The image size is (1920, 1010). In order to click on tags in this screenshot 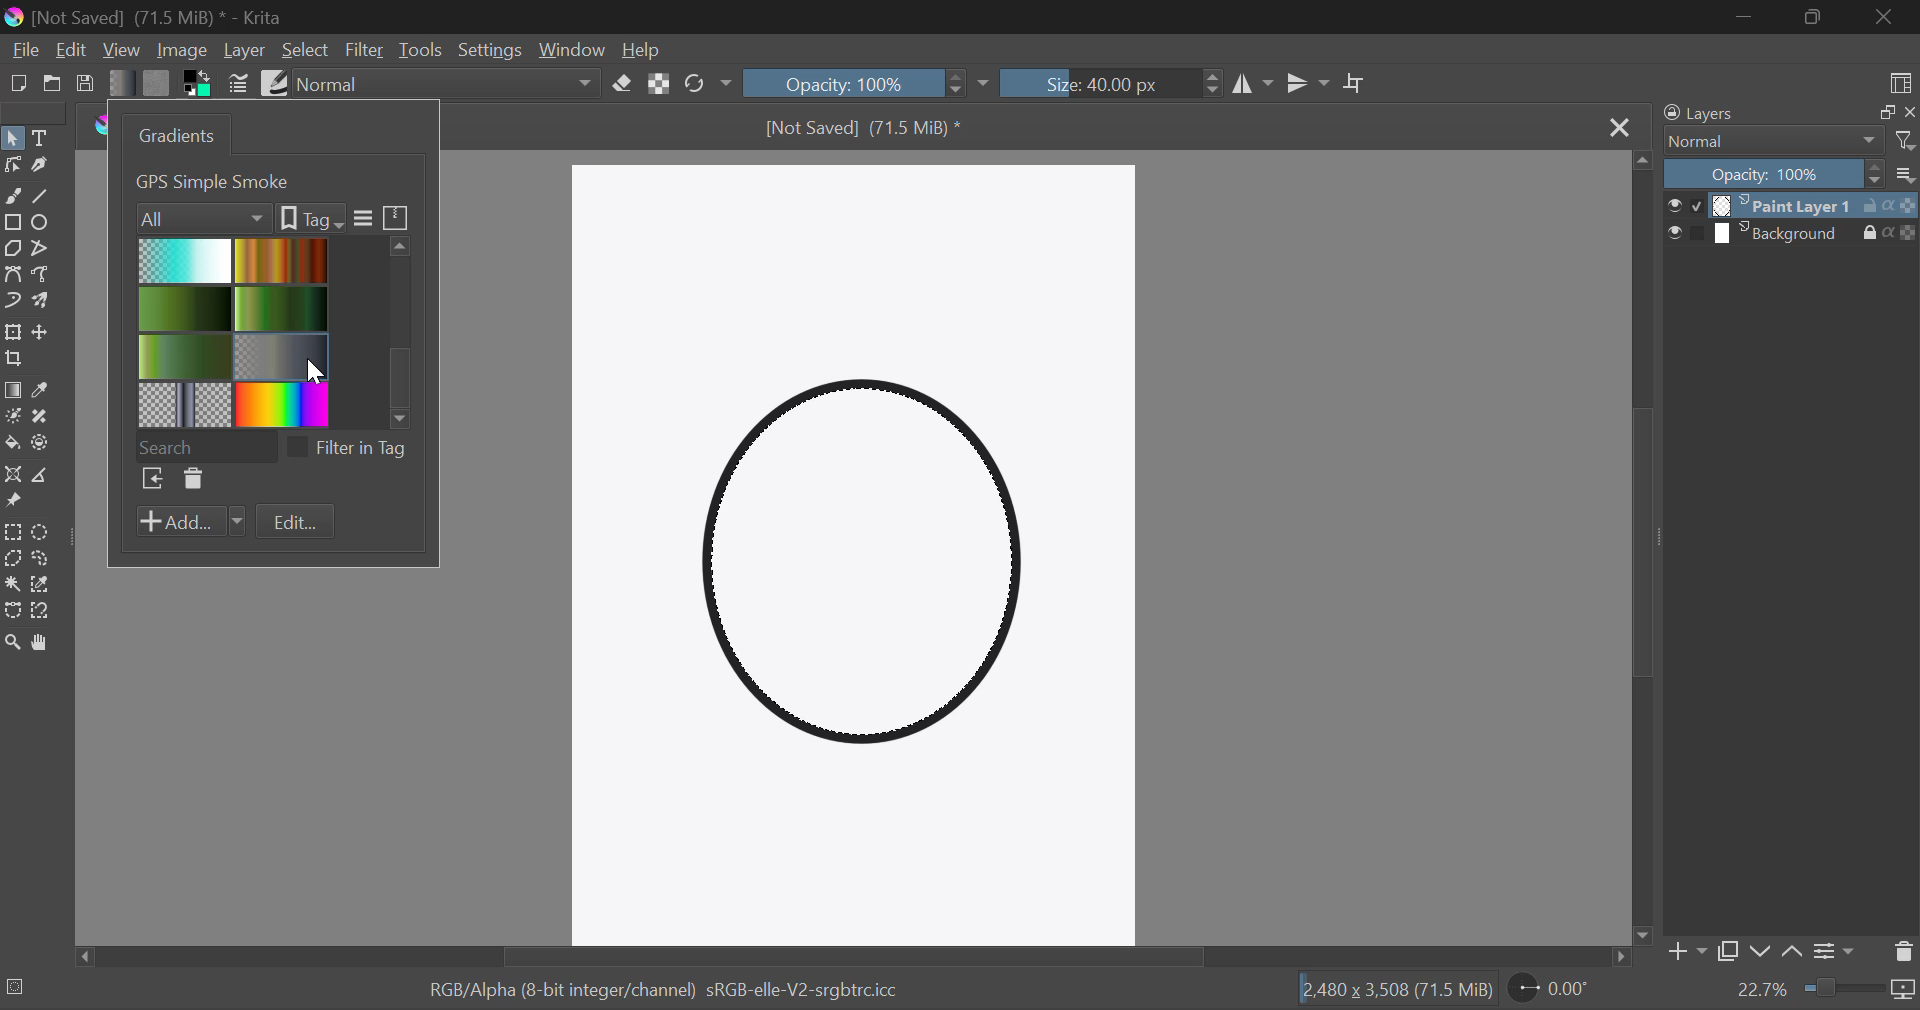, I will do `click(312, 219)`.